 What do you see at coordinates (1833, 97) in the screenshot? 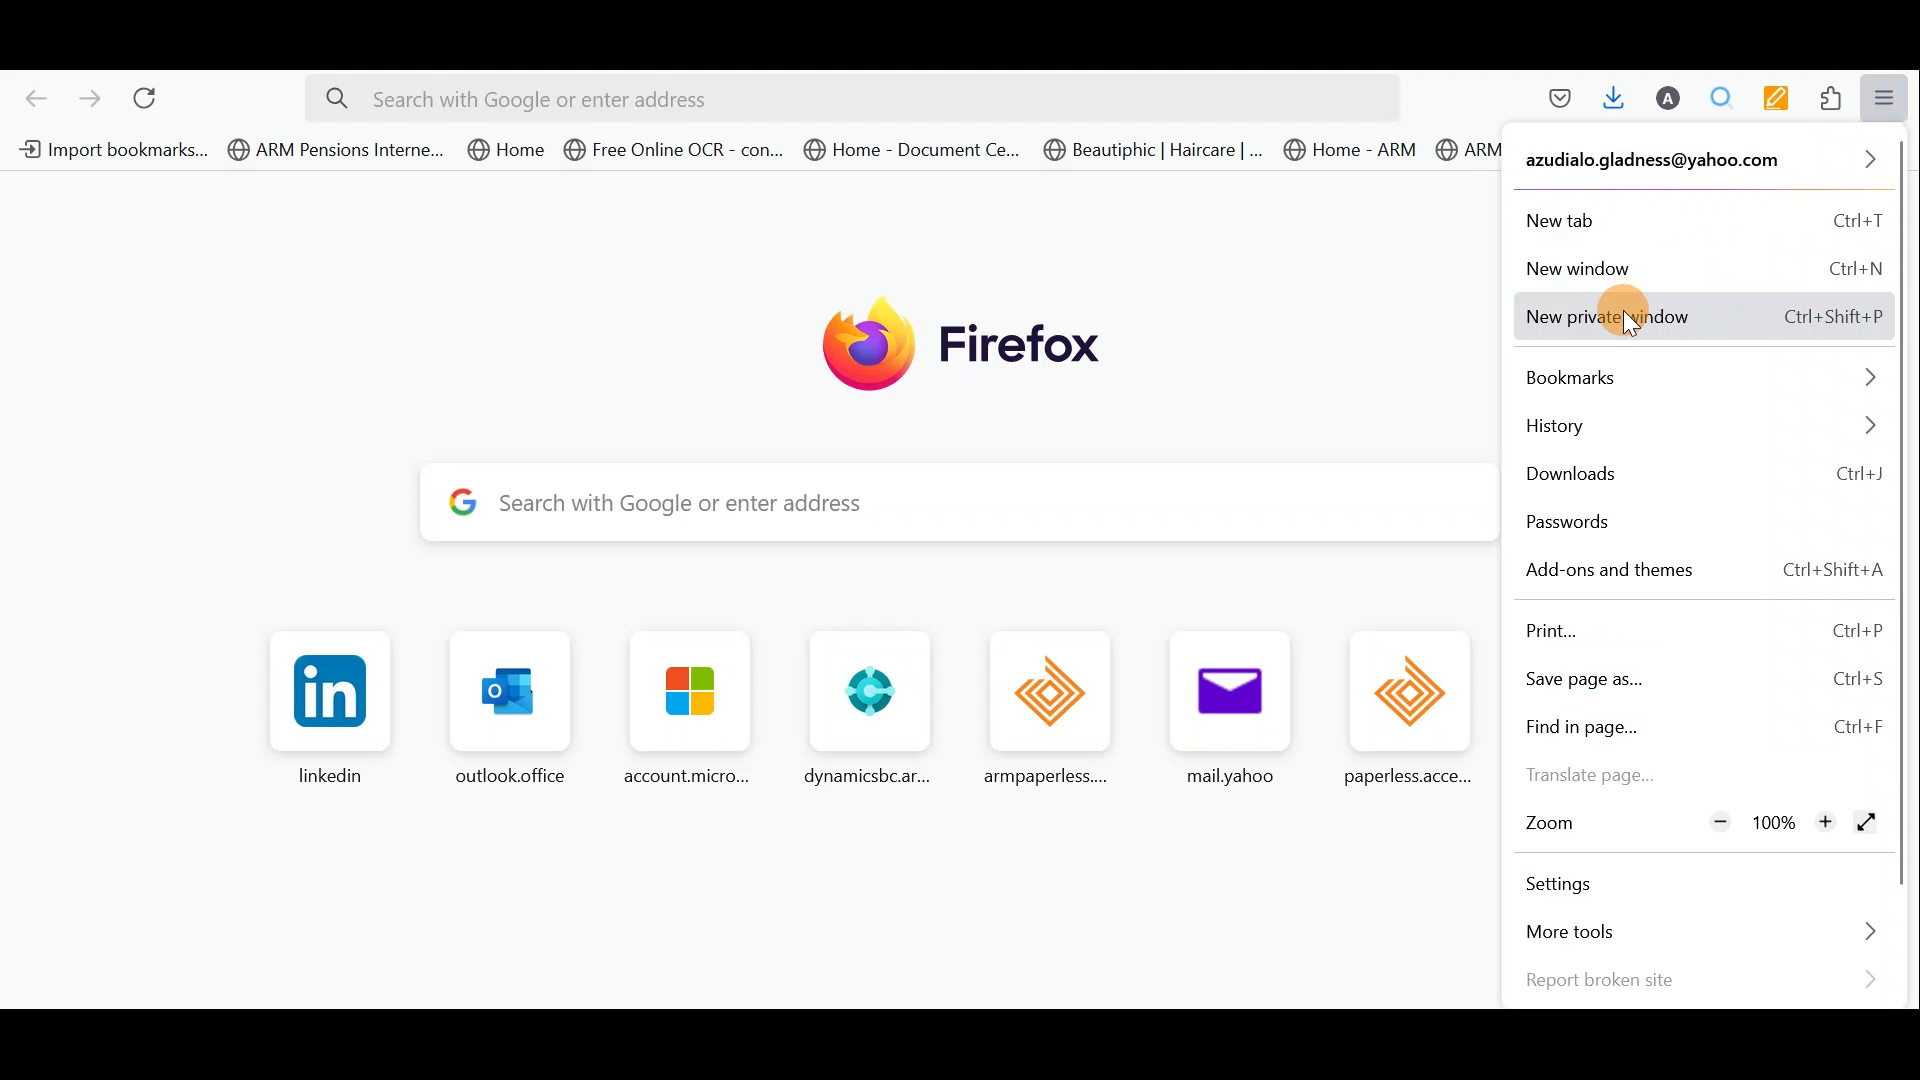
I see `Extensions` at bounding box center [1833, 97].